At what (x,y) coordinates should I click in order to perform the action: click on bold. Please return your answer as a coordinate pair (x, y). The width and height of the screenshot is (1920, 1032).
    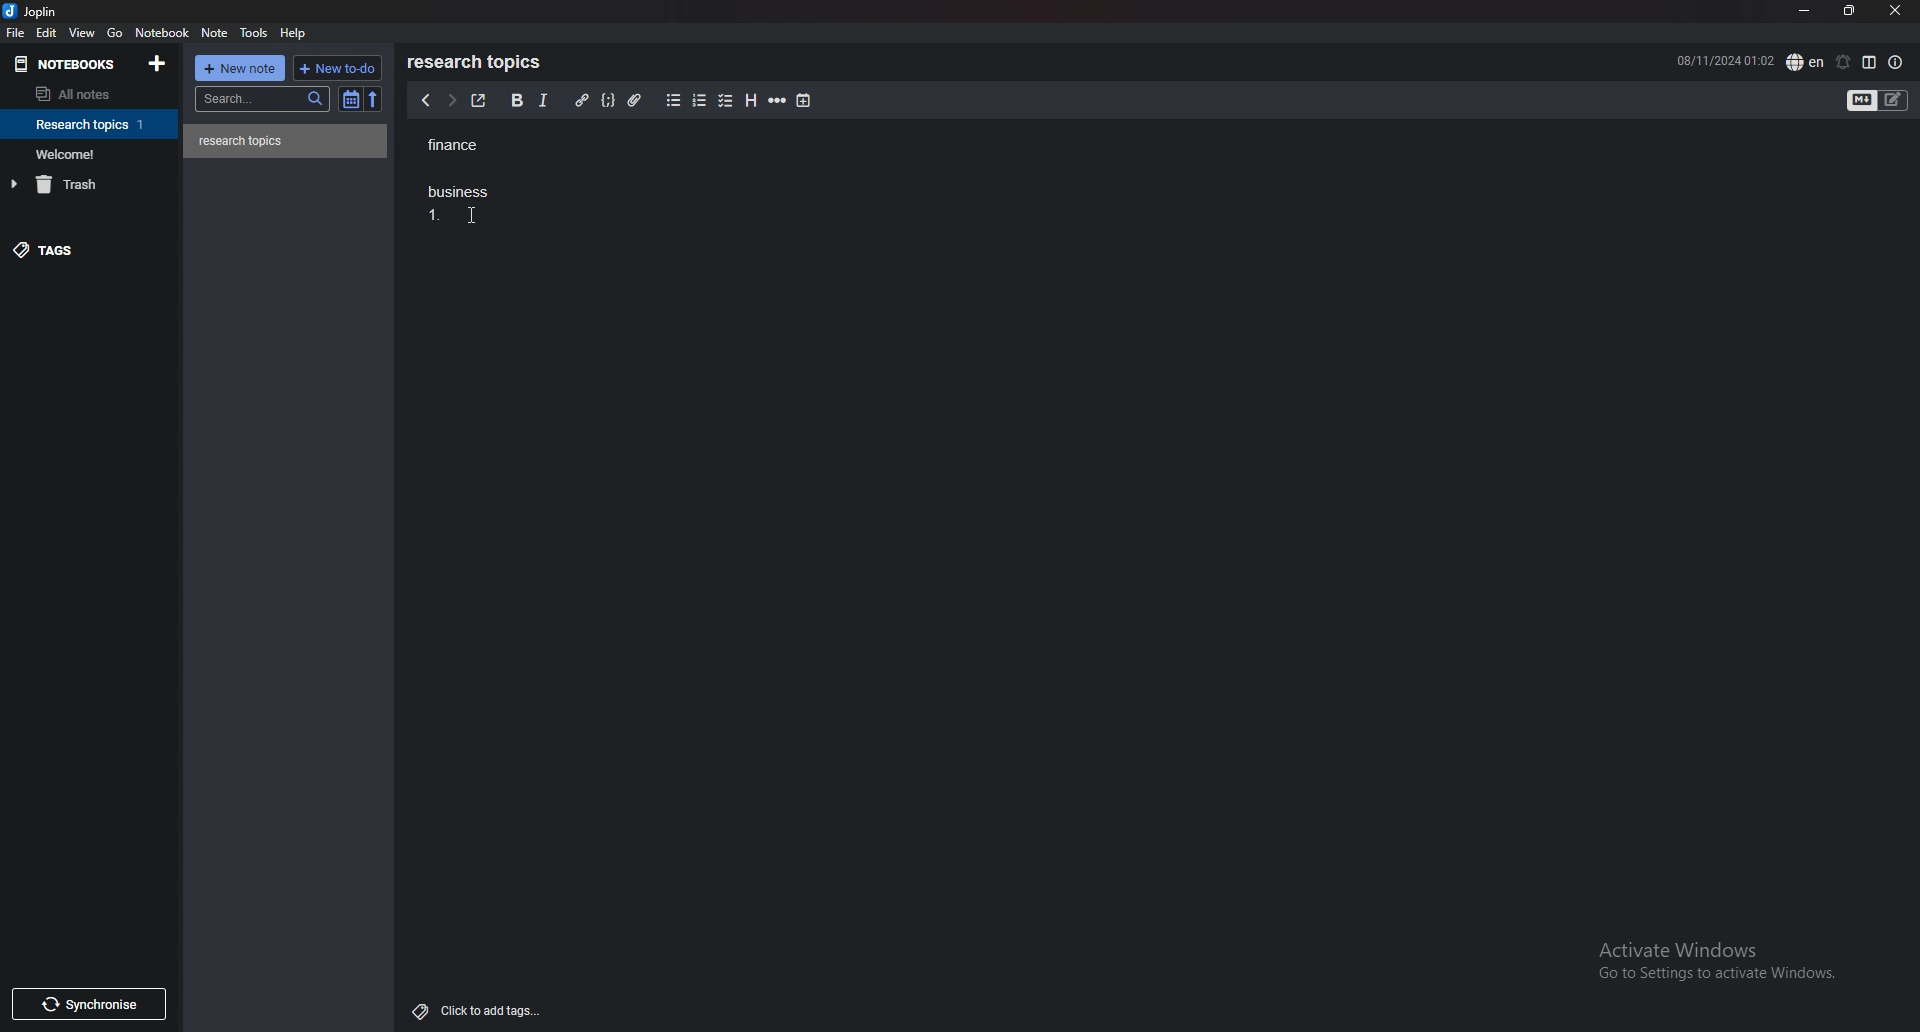
    Looking at the image, I should click on (515, 100).